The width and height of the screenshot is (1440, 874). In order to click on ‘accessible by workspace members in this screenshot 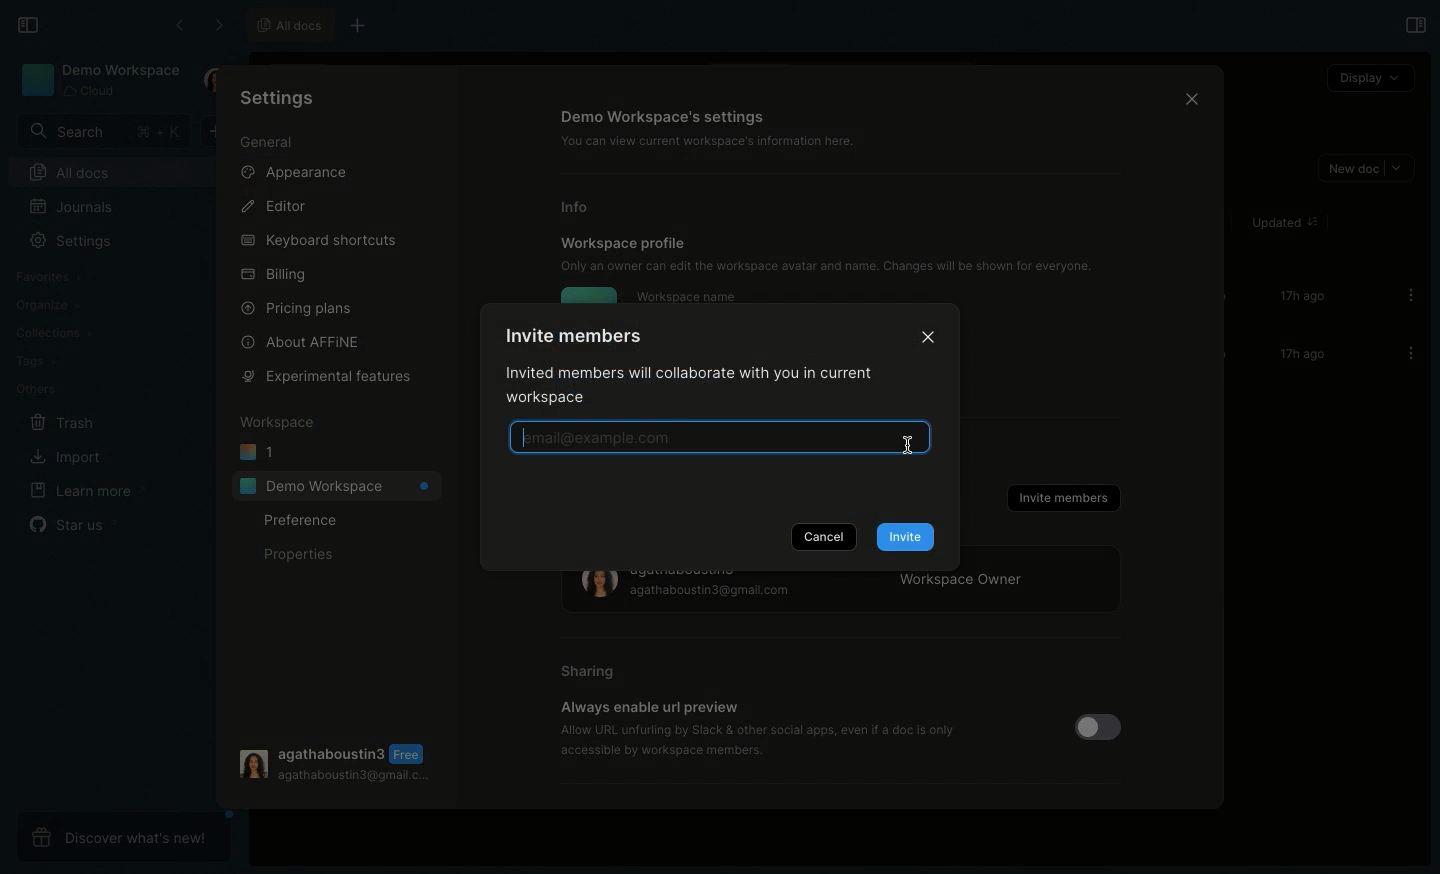, I will do `click(654, 750)`.